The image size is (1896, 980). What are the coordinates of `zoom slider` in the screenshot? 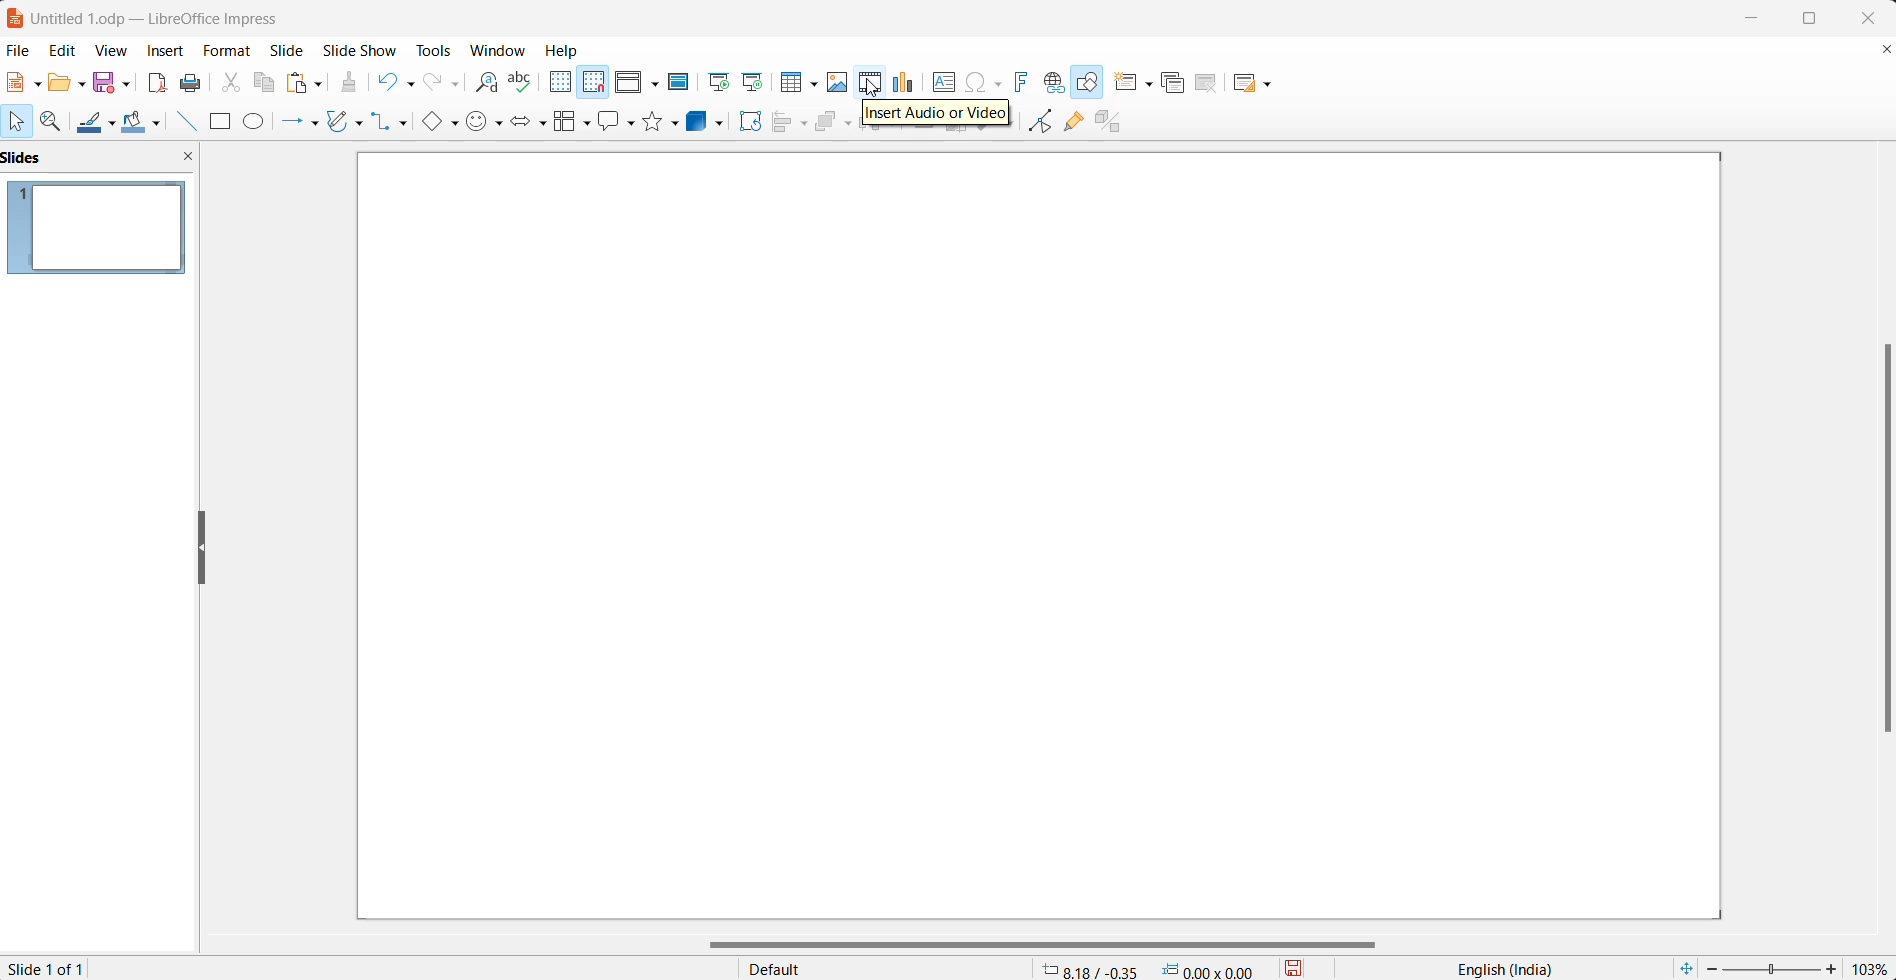 It's located at (1772, 970).